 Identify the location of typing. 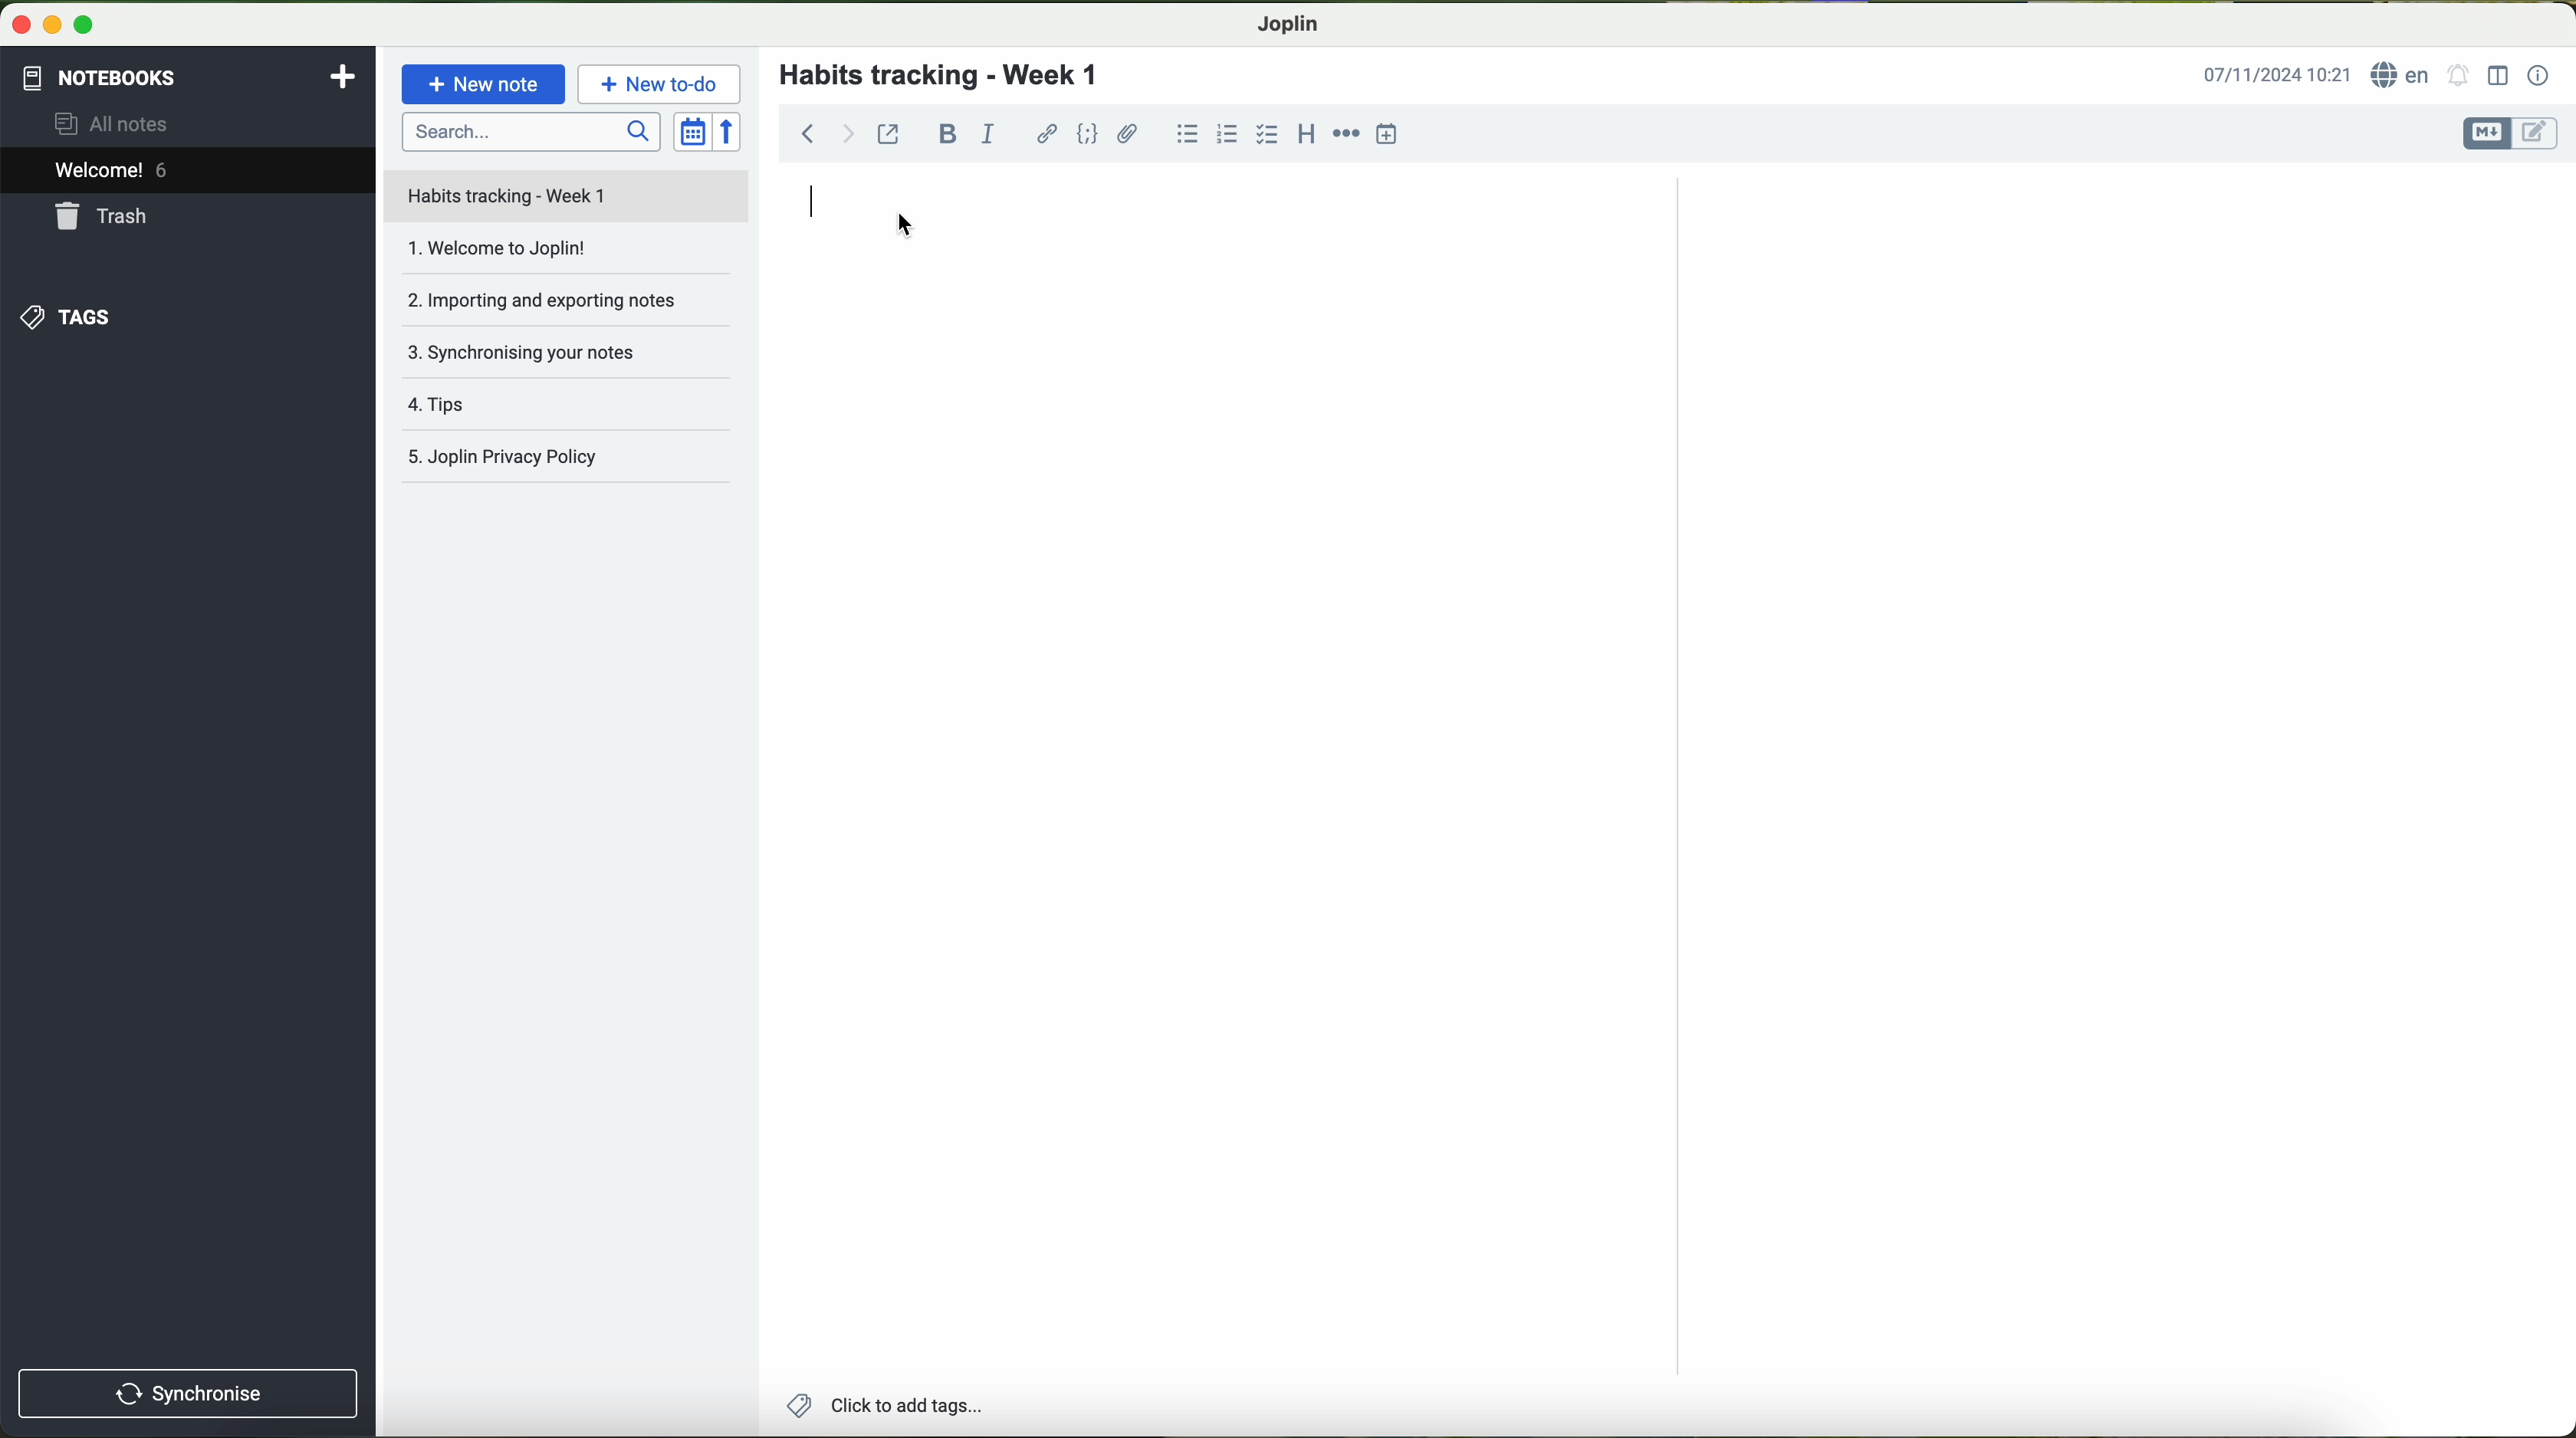
(818, 208).